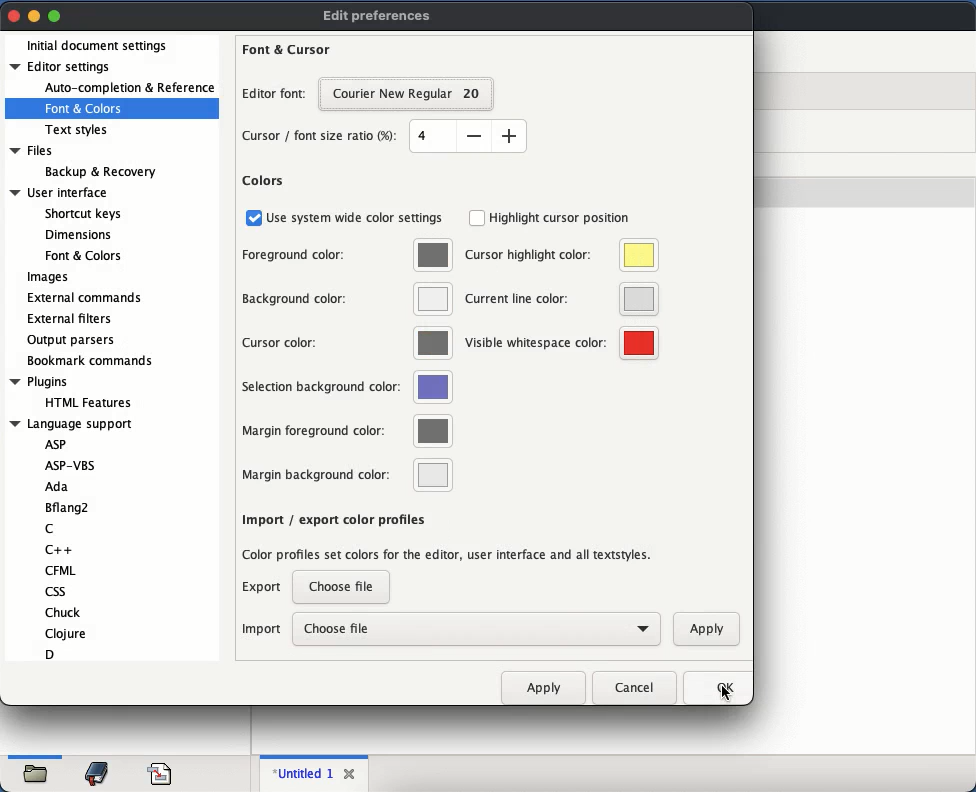 This screenshot has height=792, width=976. I want to click on colors, so click(267, 181).